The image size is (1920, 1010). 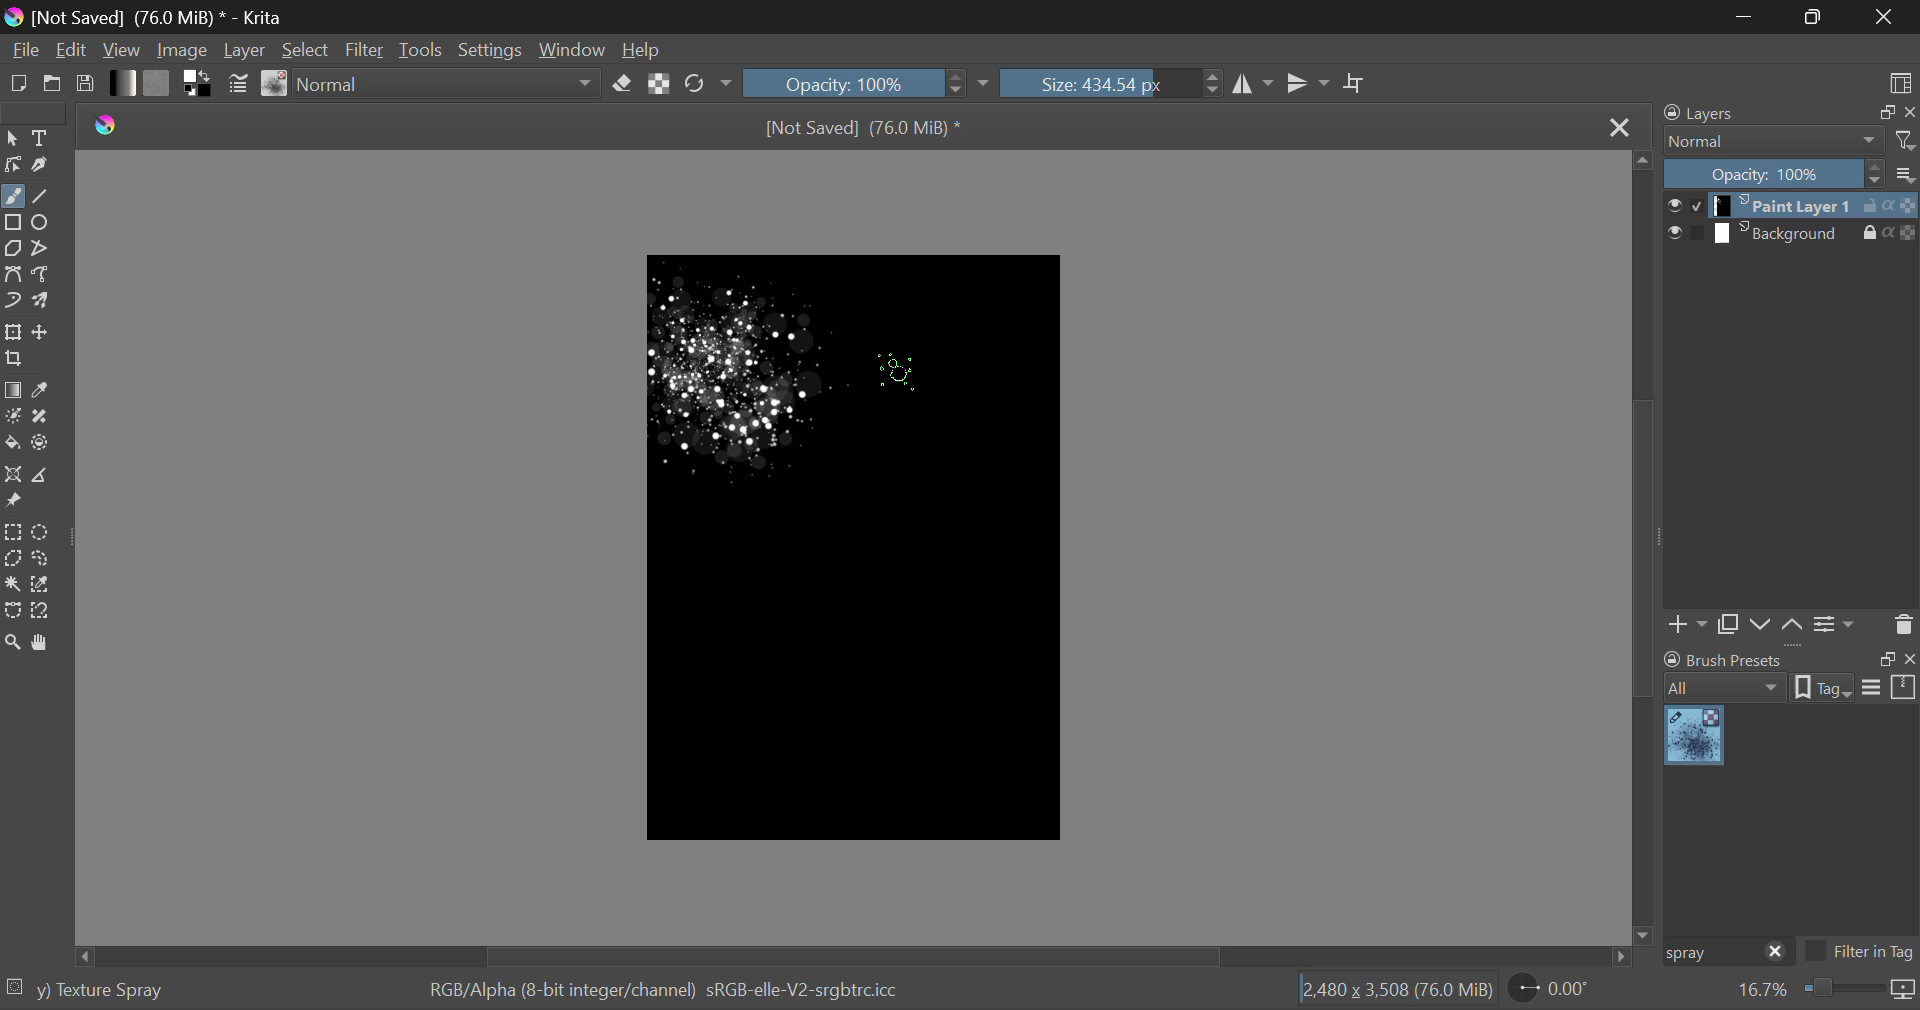 What do you see at coordinates (18, 83) in the screenshot?
I see `New` at bounding box center [18, 83].